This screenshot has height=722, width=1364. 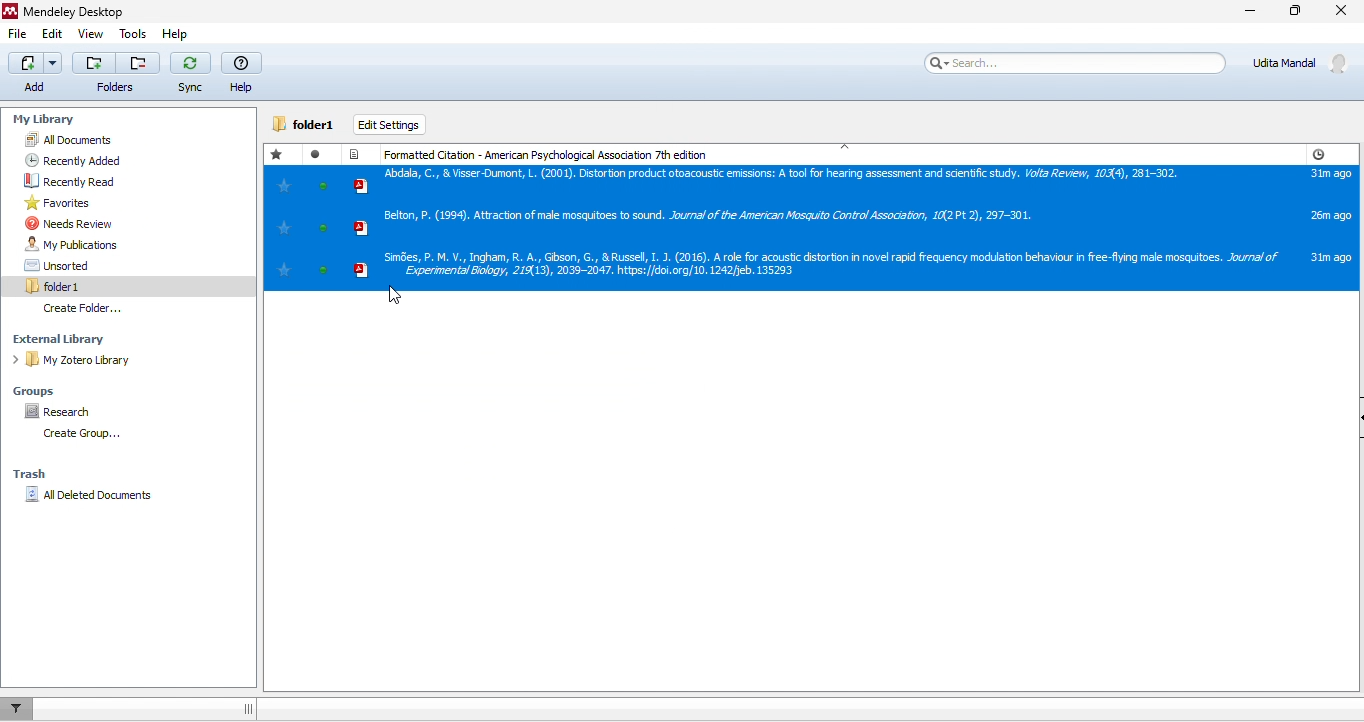 What do you see at coordinates (240, 72) in the screenshot?
I see `help` at bounding box center [240, 72].